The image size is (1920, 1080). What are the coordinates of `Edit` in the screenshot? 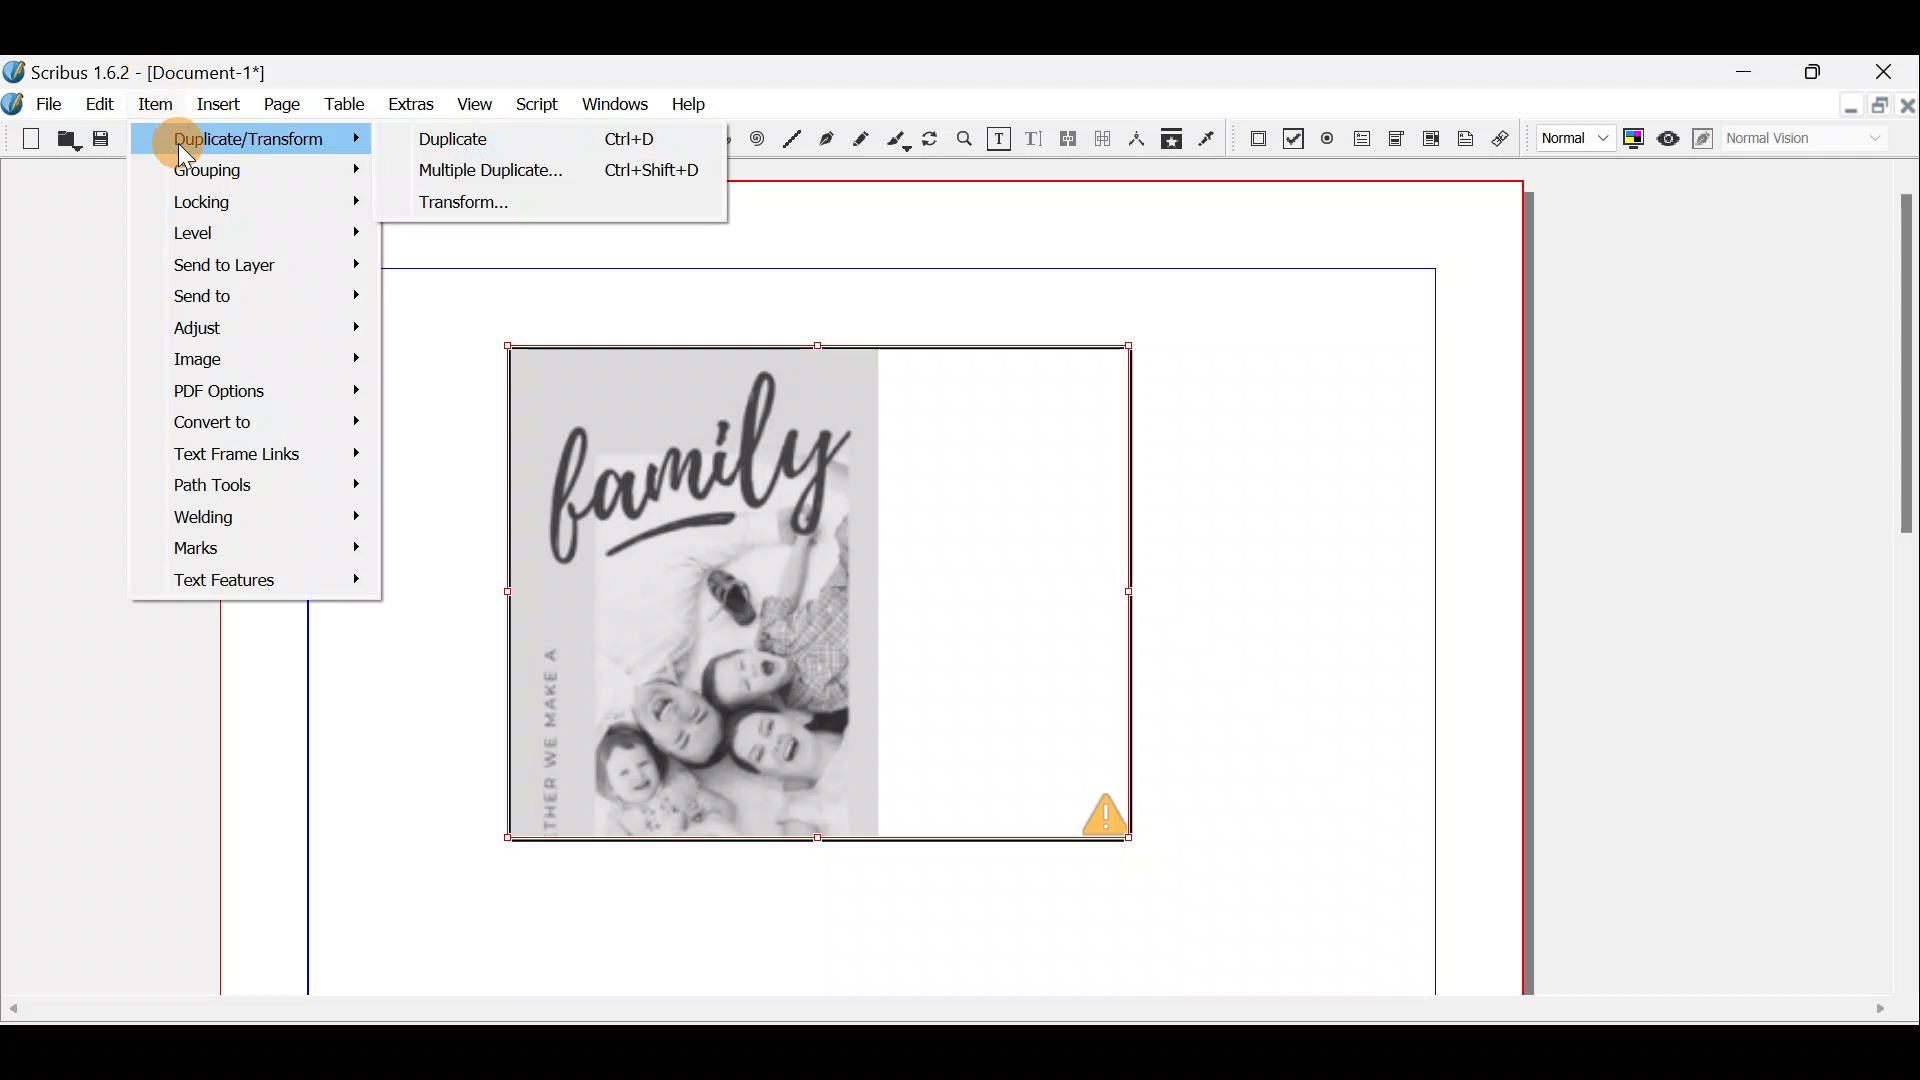 It's located at (99, 107).